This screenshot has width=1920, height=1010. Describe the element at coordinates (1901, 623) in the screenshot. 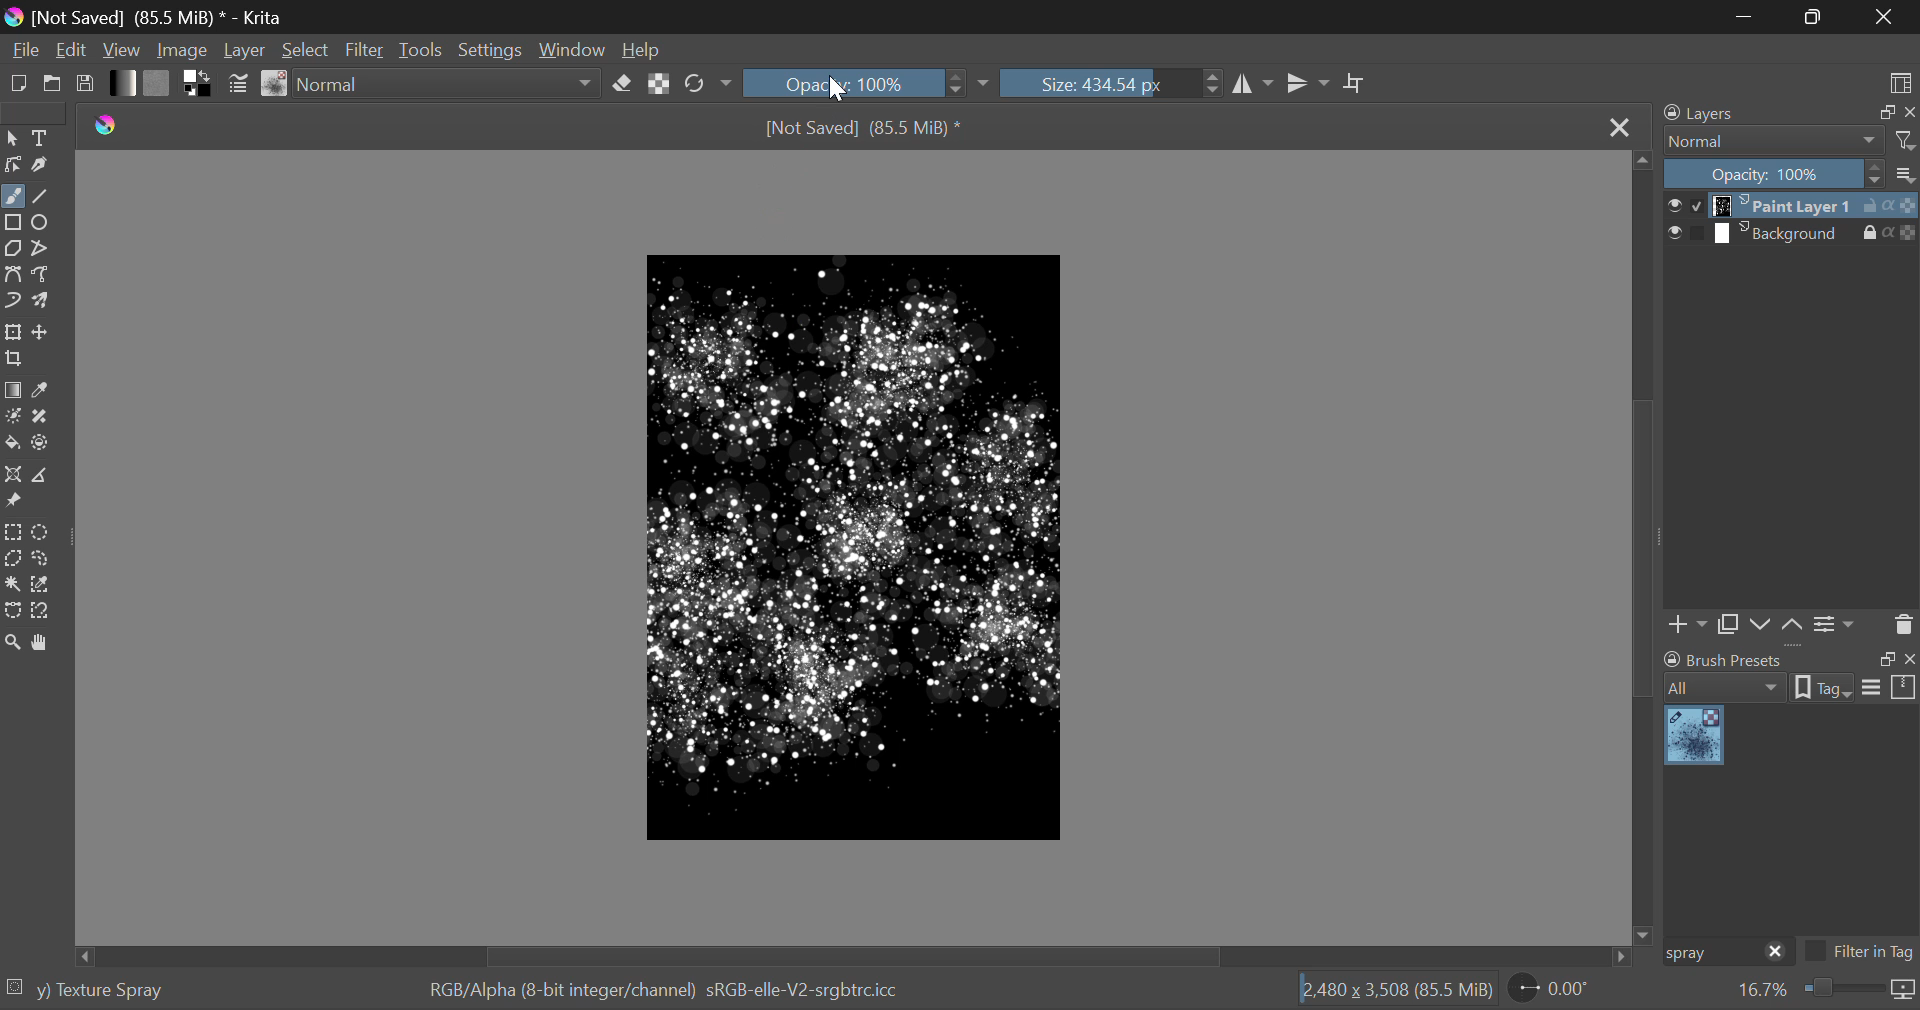

I see `Delete Layer` at that location.